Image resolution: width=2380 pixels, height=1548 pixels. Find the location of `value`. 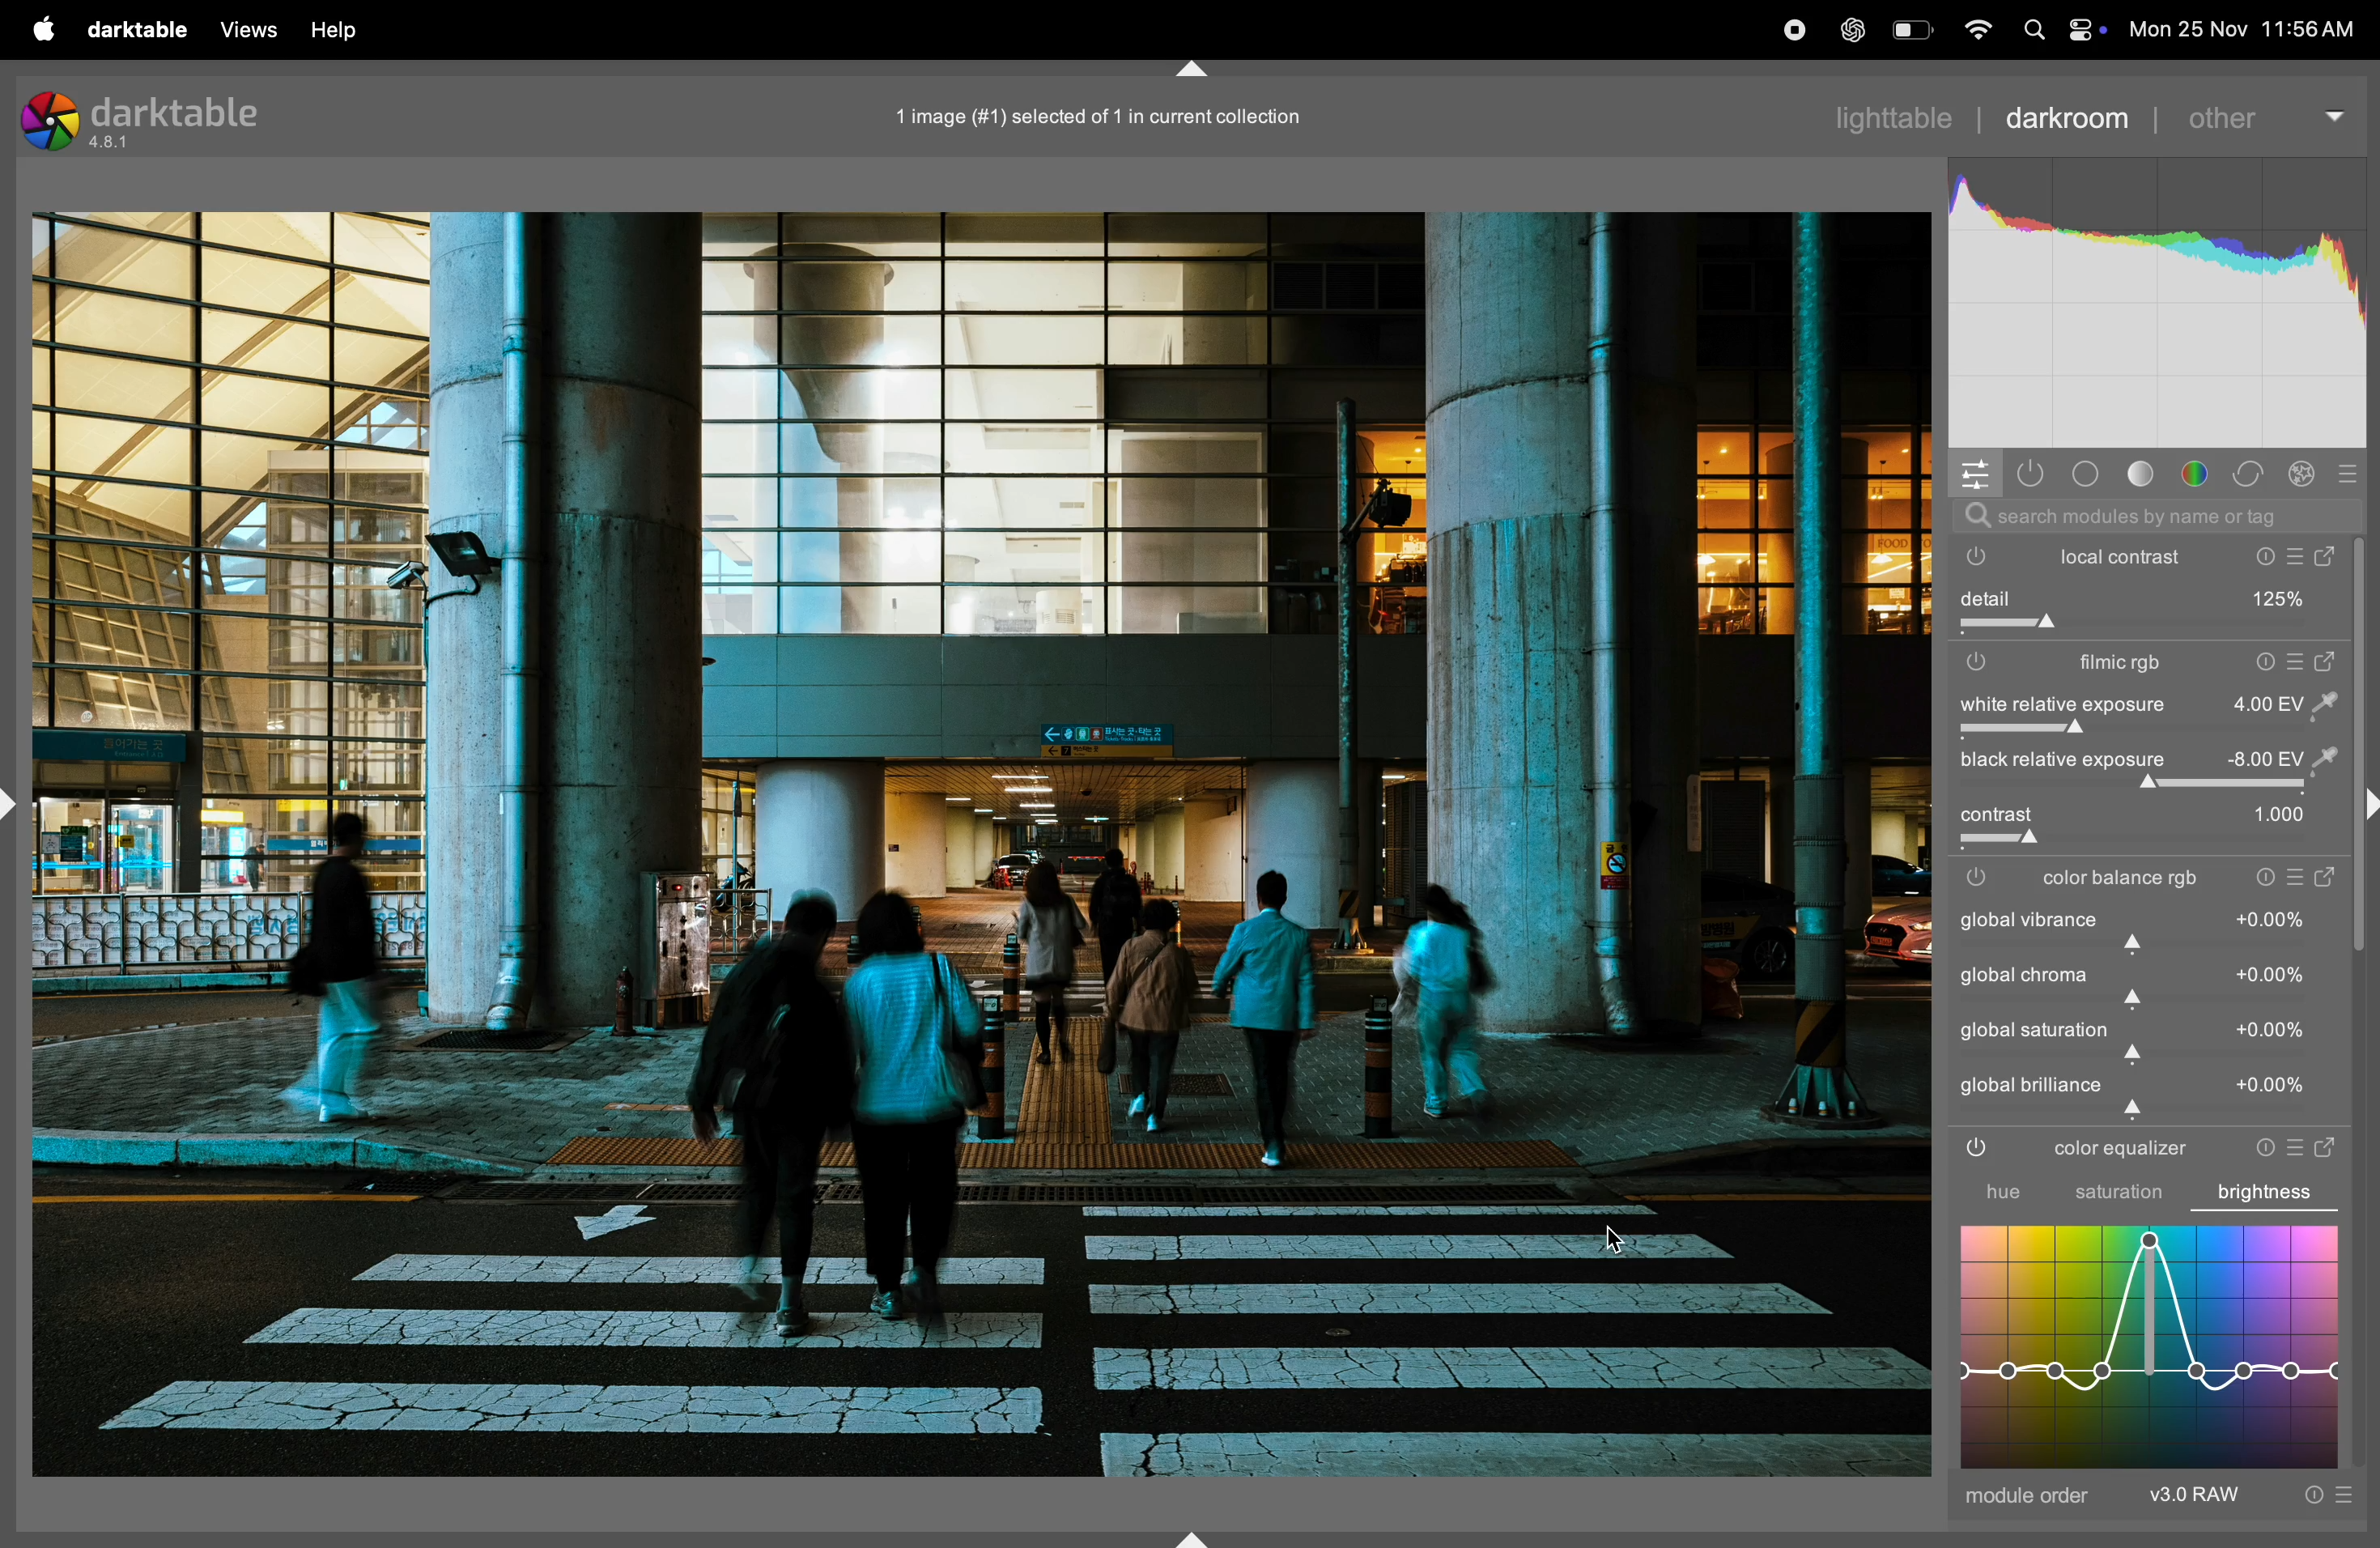

value is located at coordinates (2272, 973).